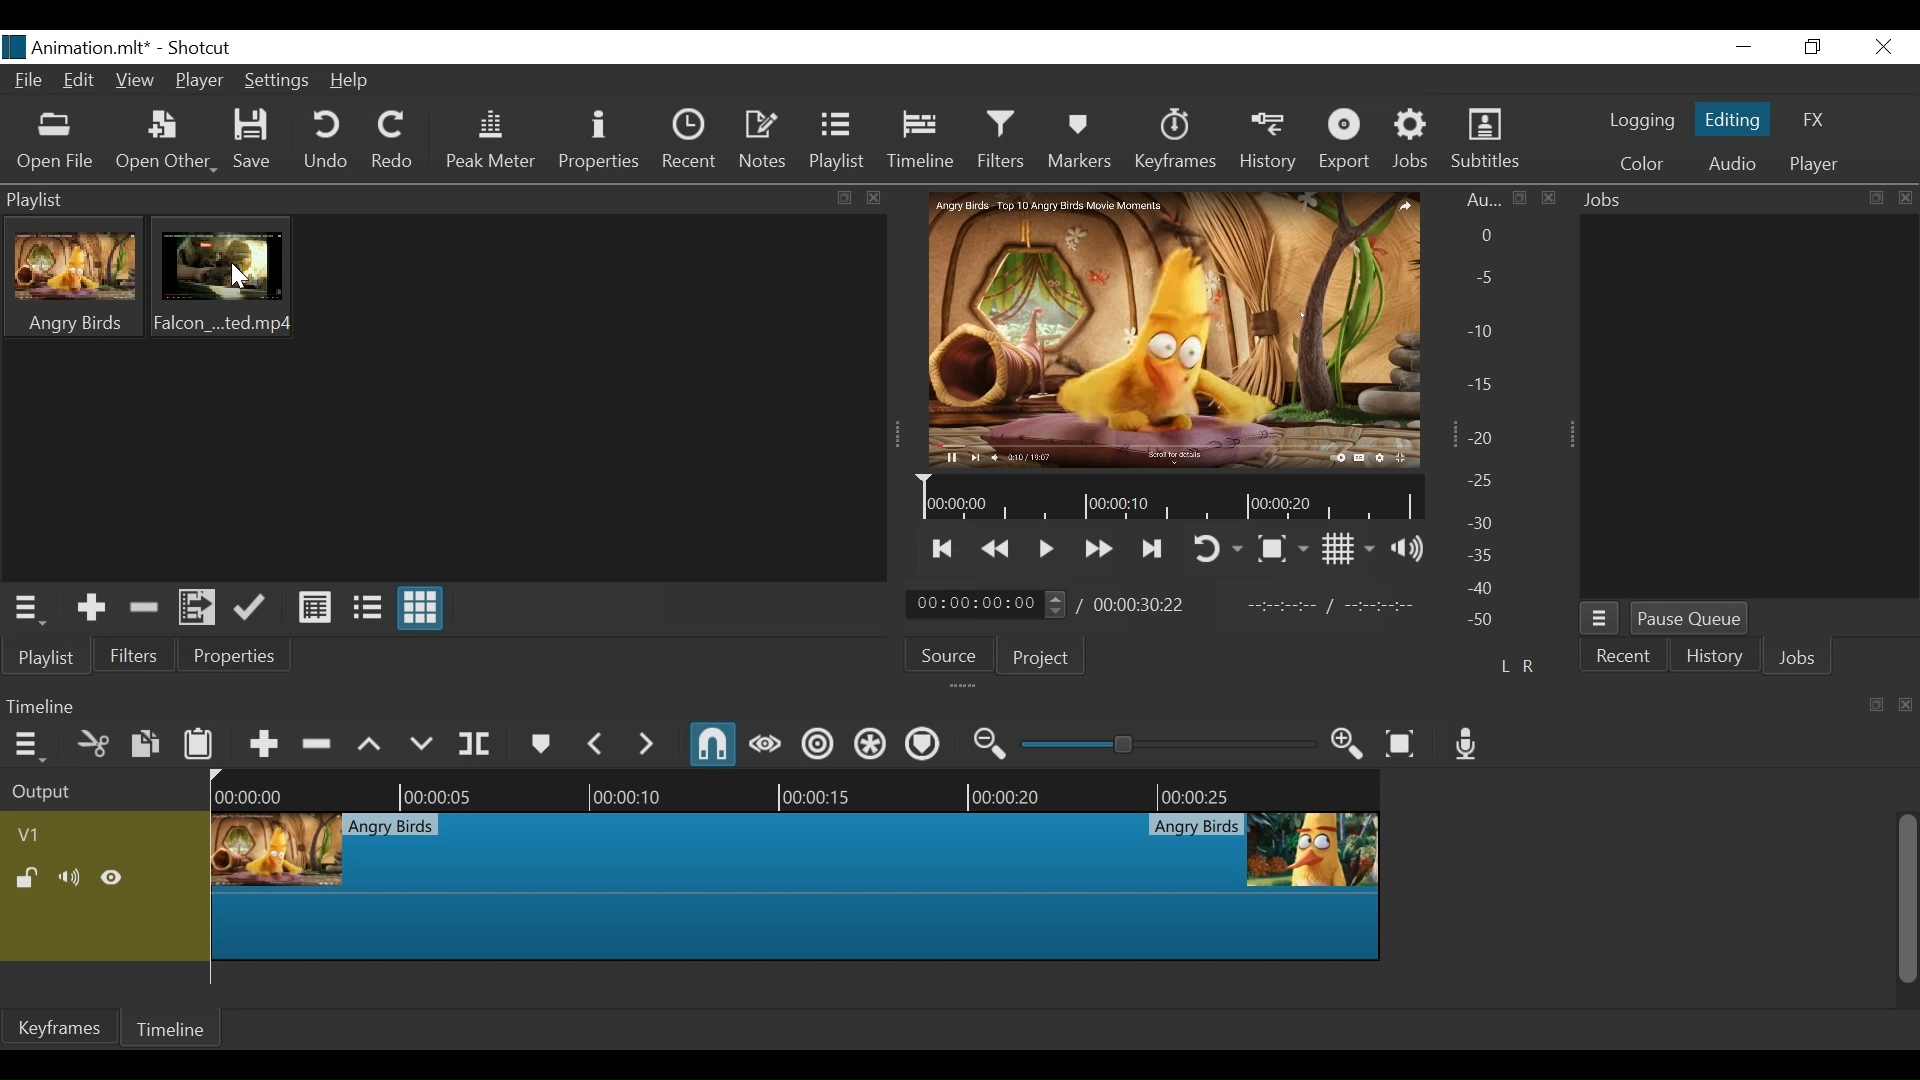  Describe the element at coordinates (595, 742) in the screenshot. I see `Previous Marker` at that location.